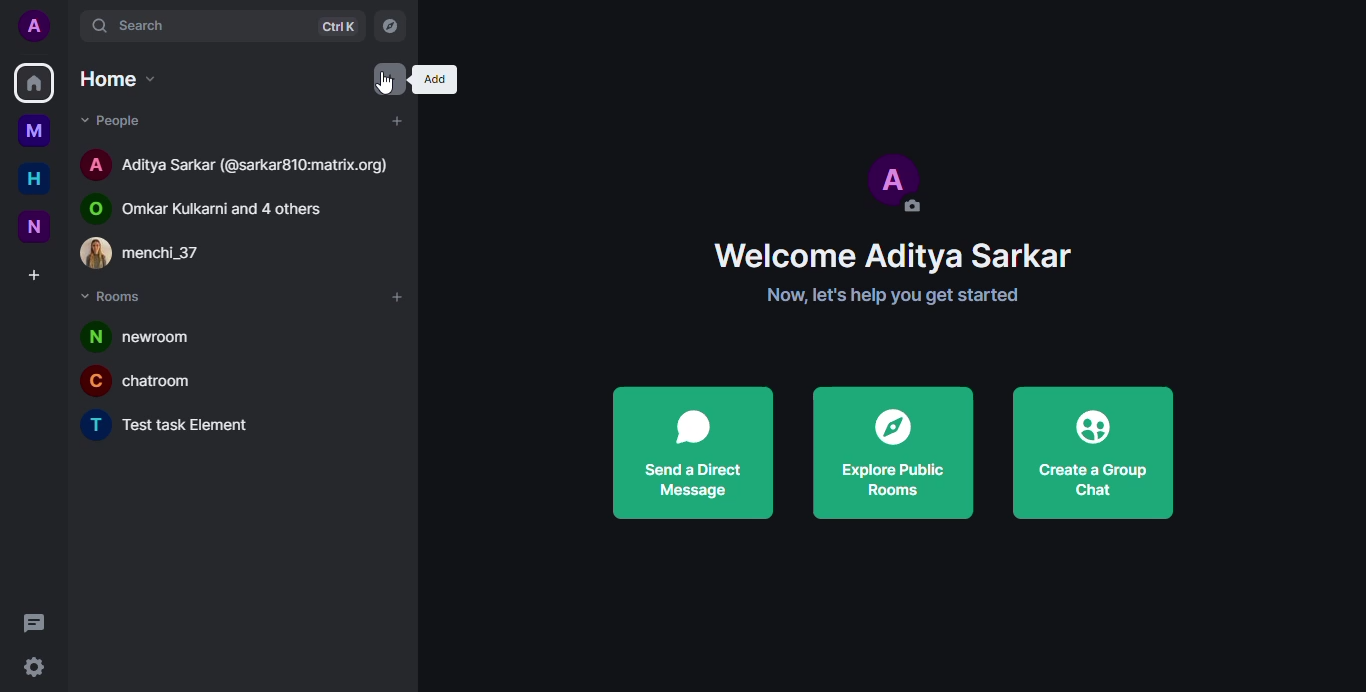 The image size is (1366, 692). I want to click on contact, so click(161, 253).